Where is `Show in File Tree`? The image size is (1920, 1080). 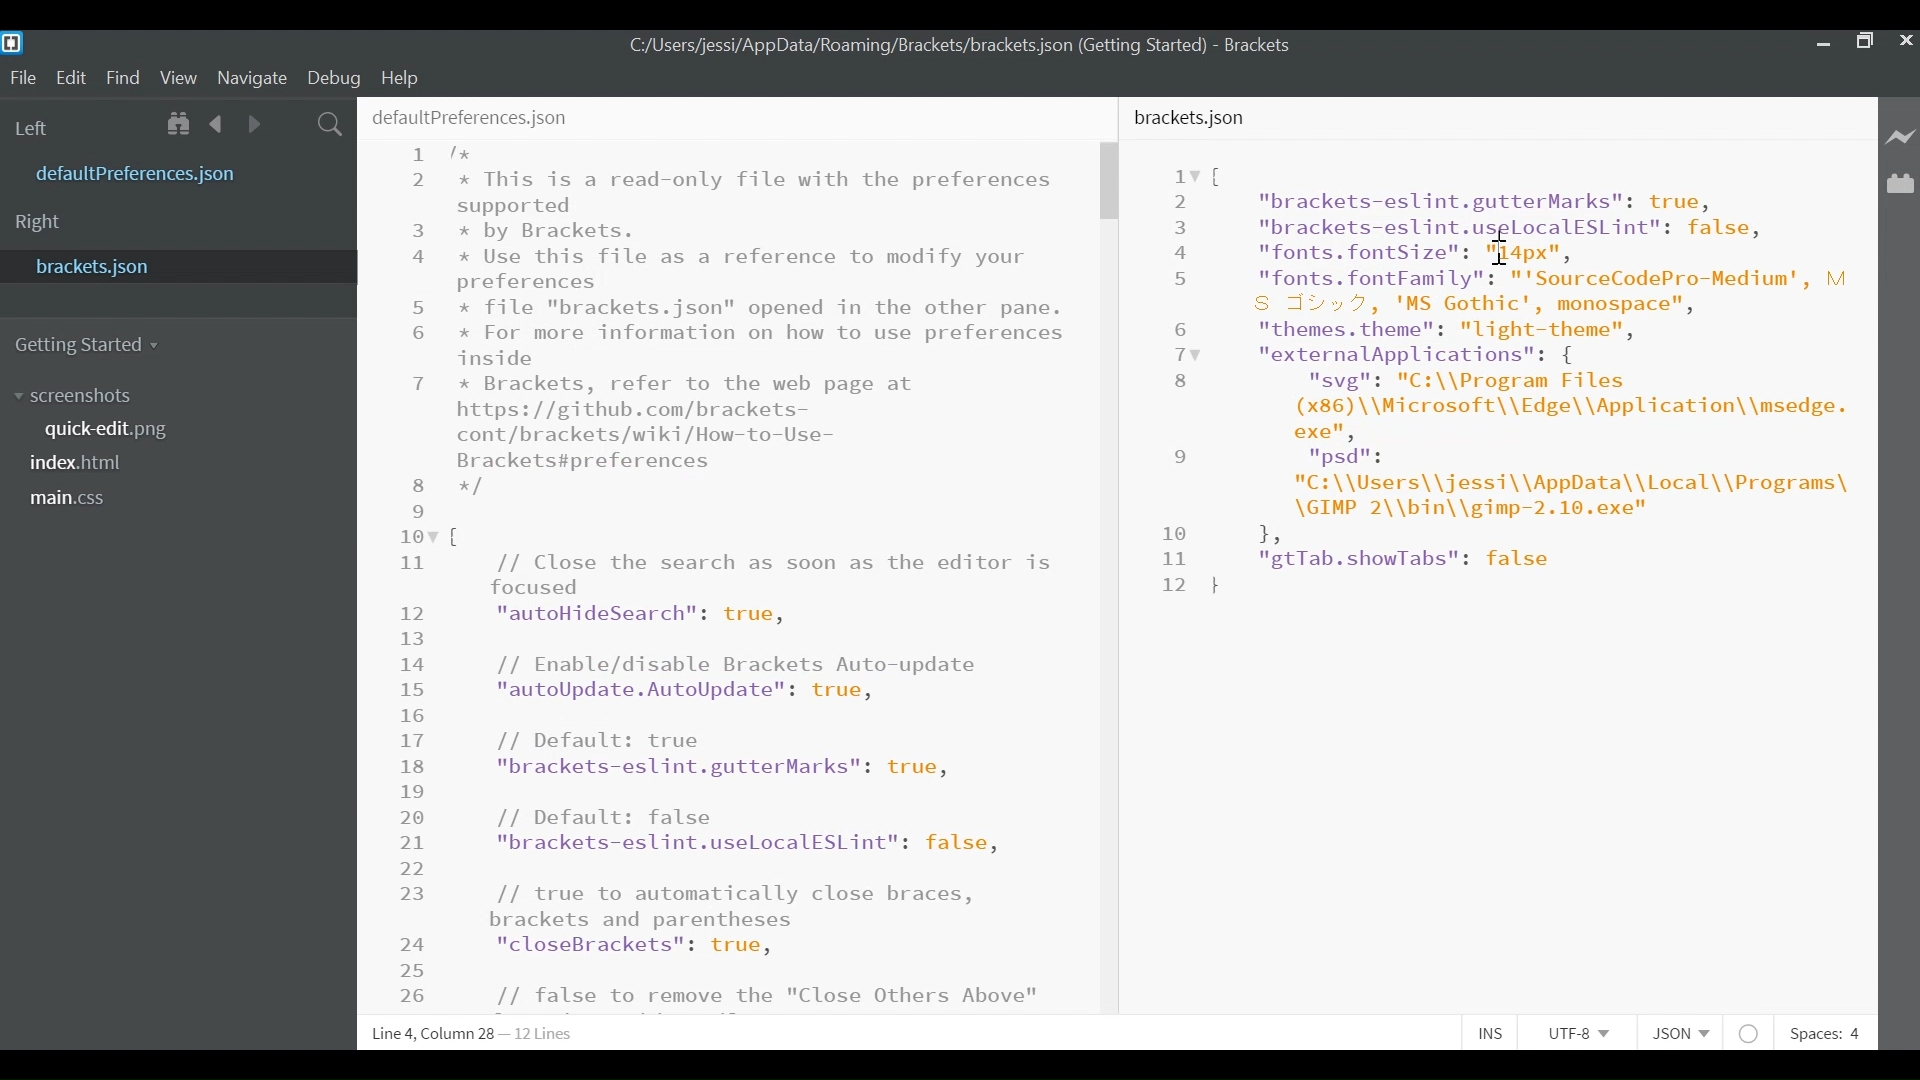 Show in File Tree is located at coordinates (182, 125).